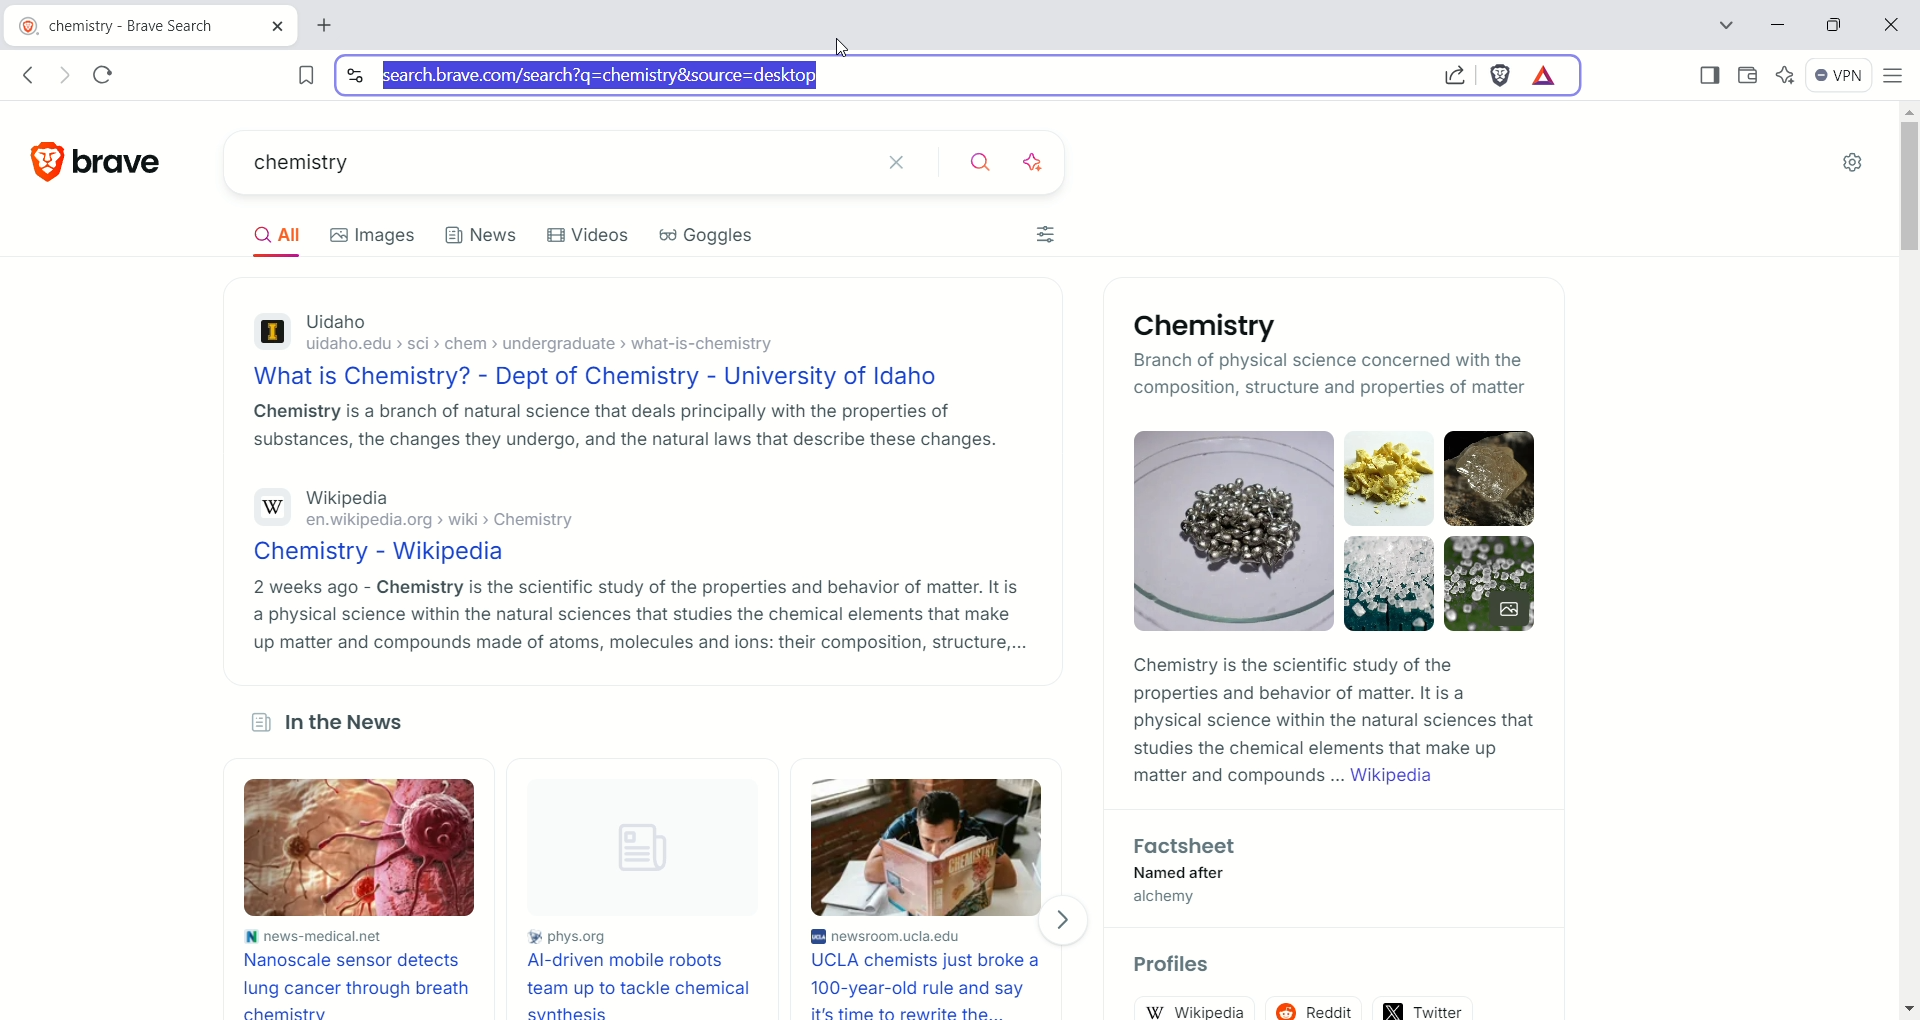 This screenshot has width=1920, height=1020. What do you see at coordinates (1725, 25) in the screenshot?
I see `search tab` at bounding box center [1725, 25].